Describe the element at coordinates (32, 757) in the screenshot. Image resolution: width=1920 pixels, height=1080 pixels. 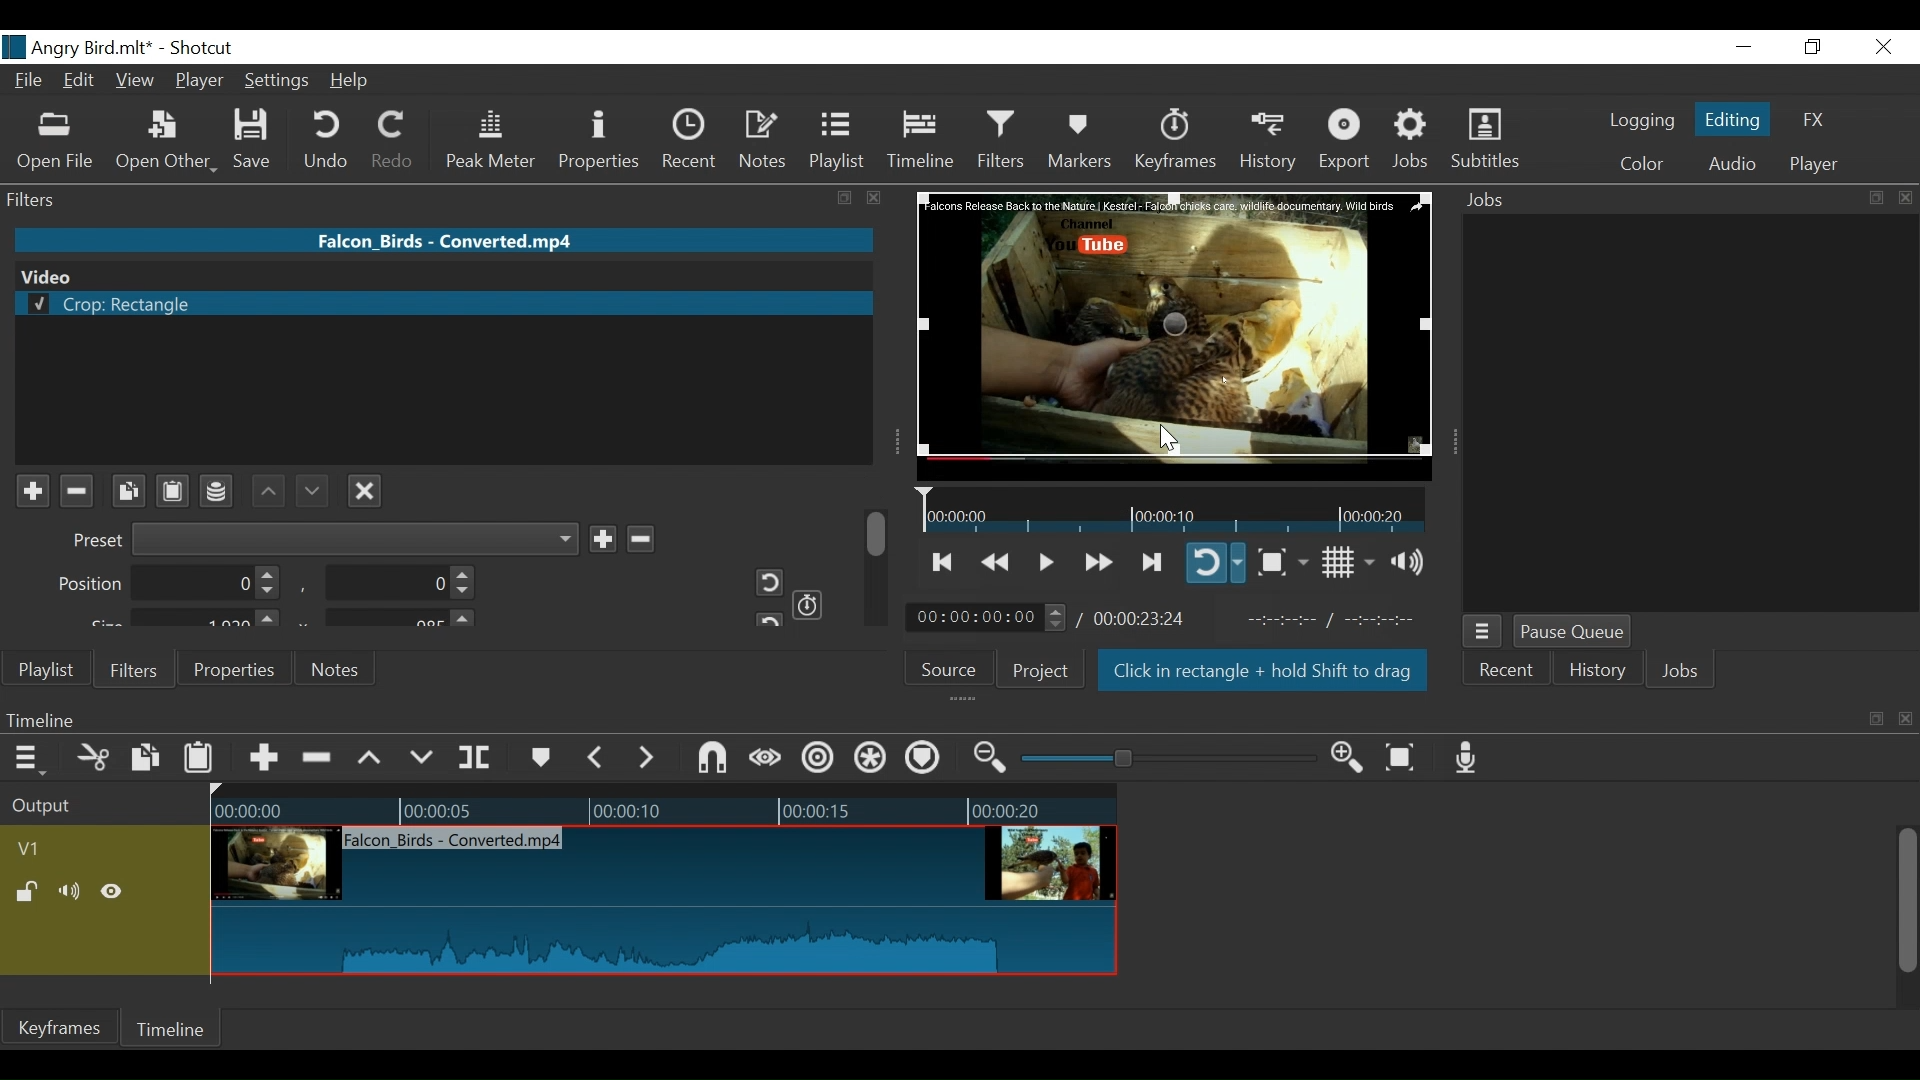
I see `Timeline menu` at that location.